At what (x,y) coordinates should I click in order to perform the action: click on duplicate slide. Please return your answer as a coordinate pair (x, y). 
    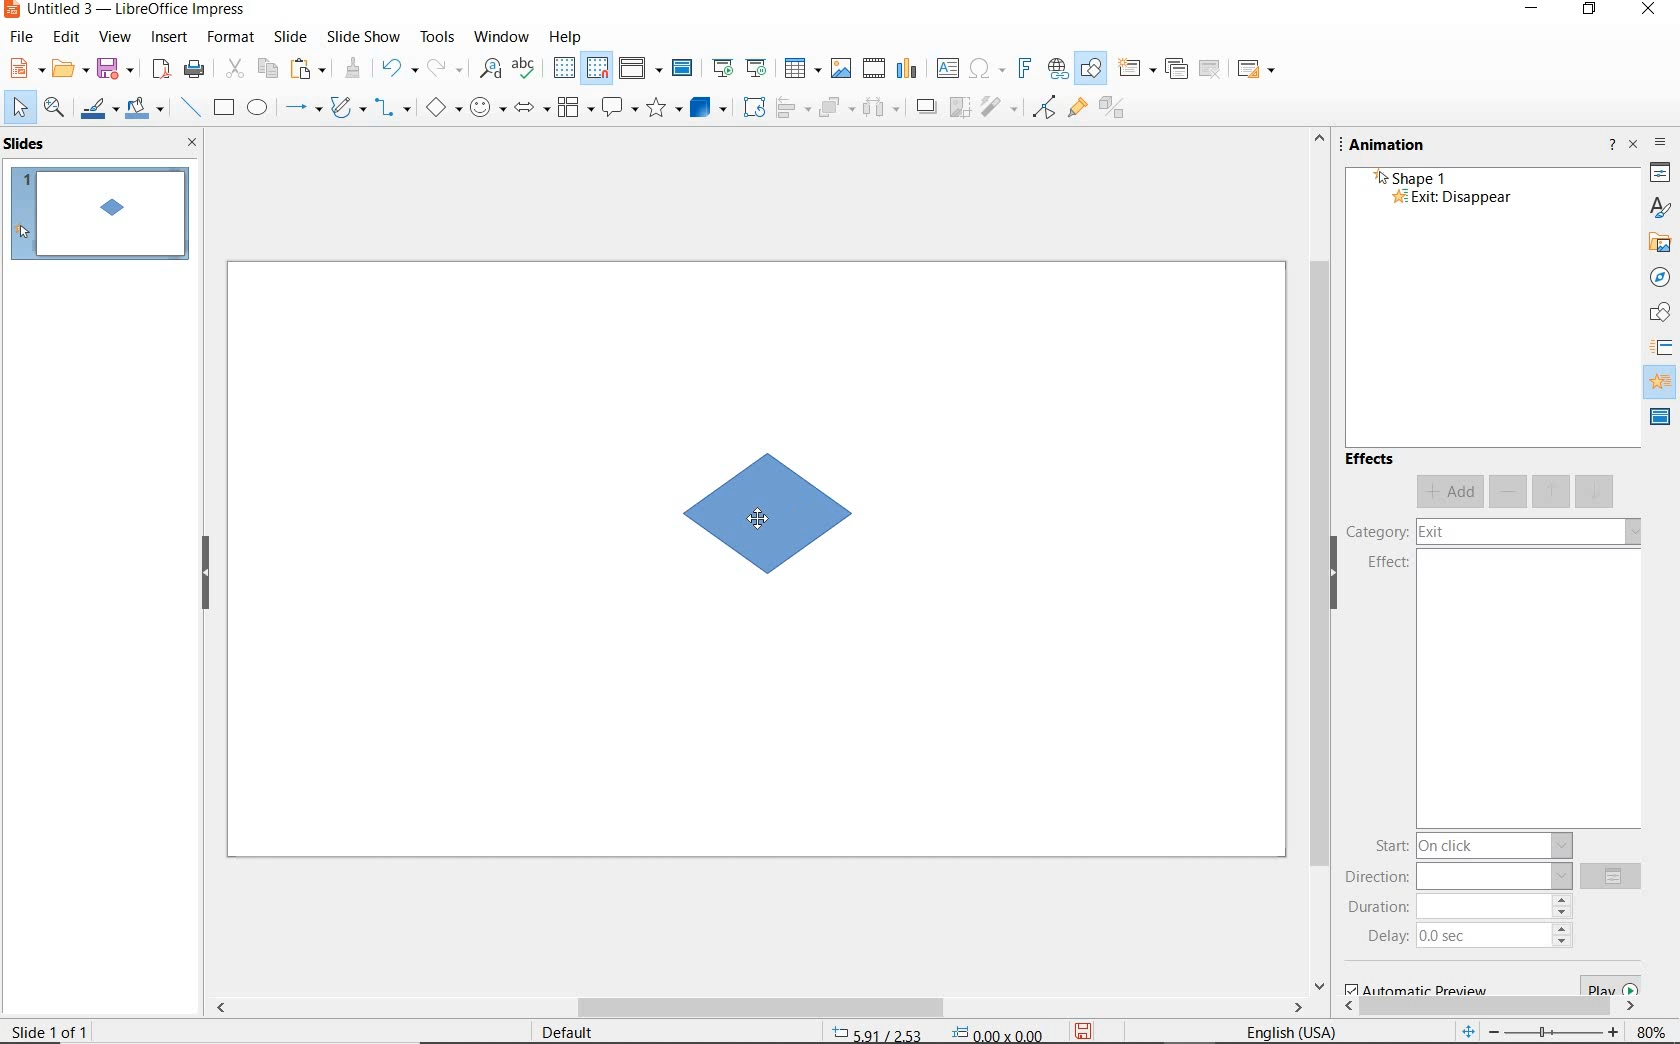
    Looking at the image, I should click on (1176, 69).